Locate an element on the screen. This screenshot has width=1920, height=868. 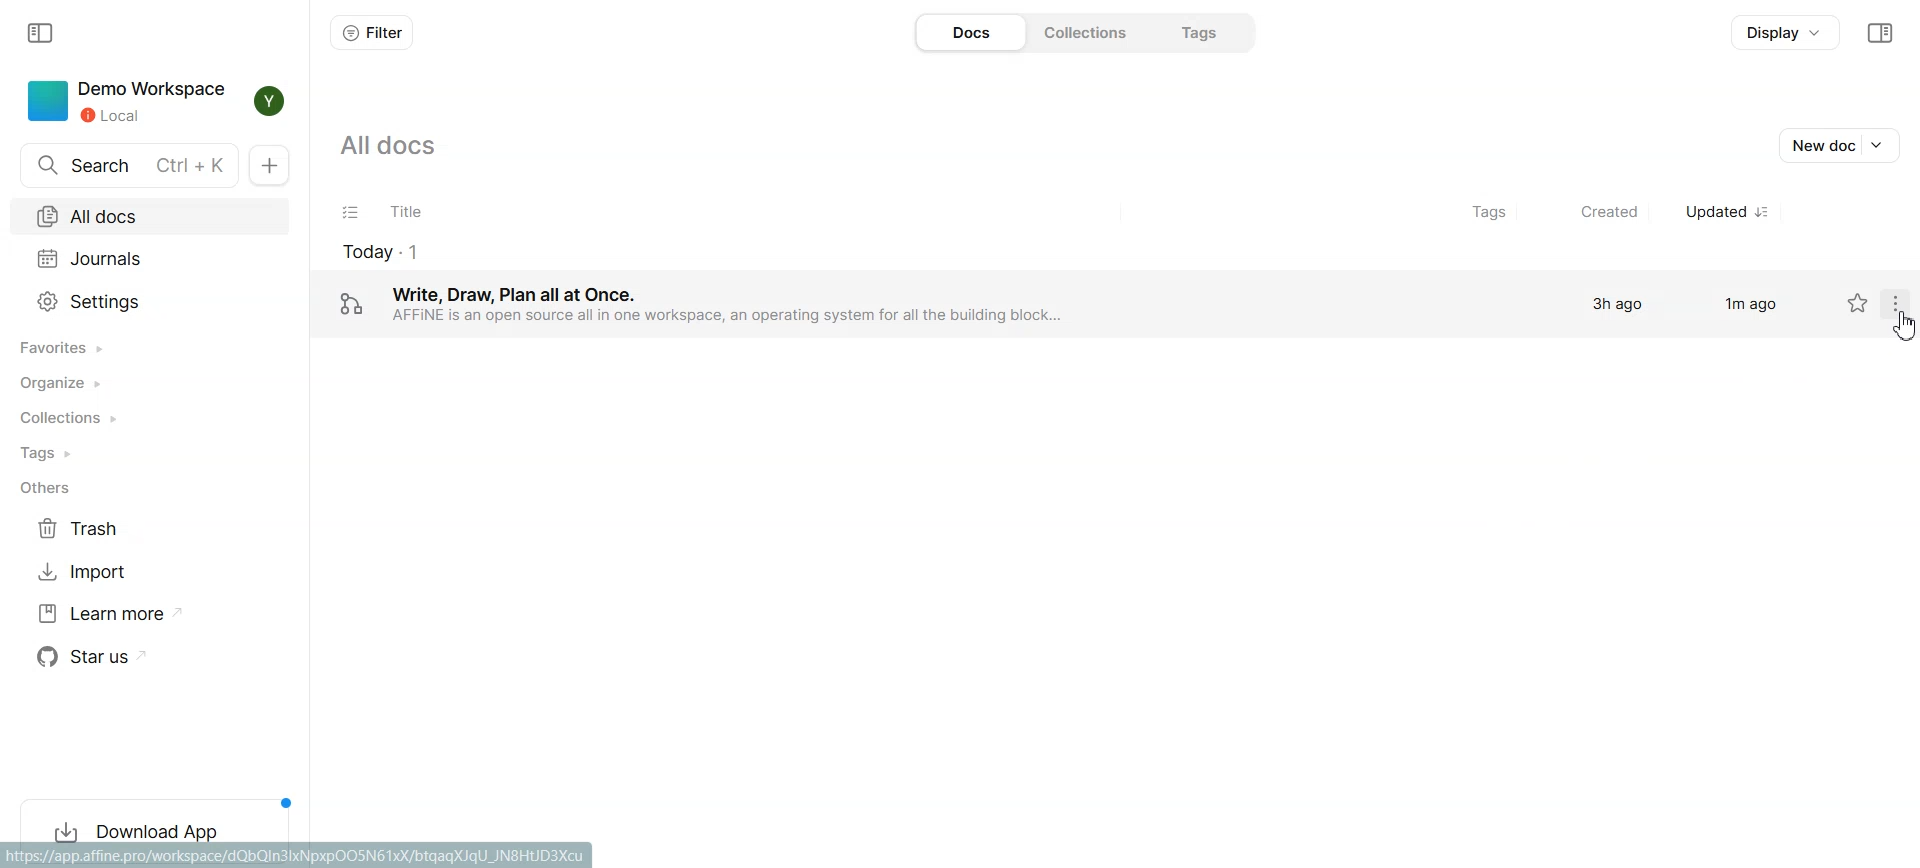
Updated sort is located at coordinates (1729, 214).